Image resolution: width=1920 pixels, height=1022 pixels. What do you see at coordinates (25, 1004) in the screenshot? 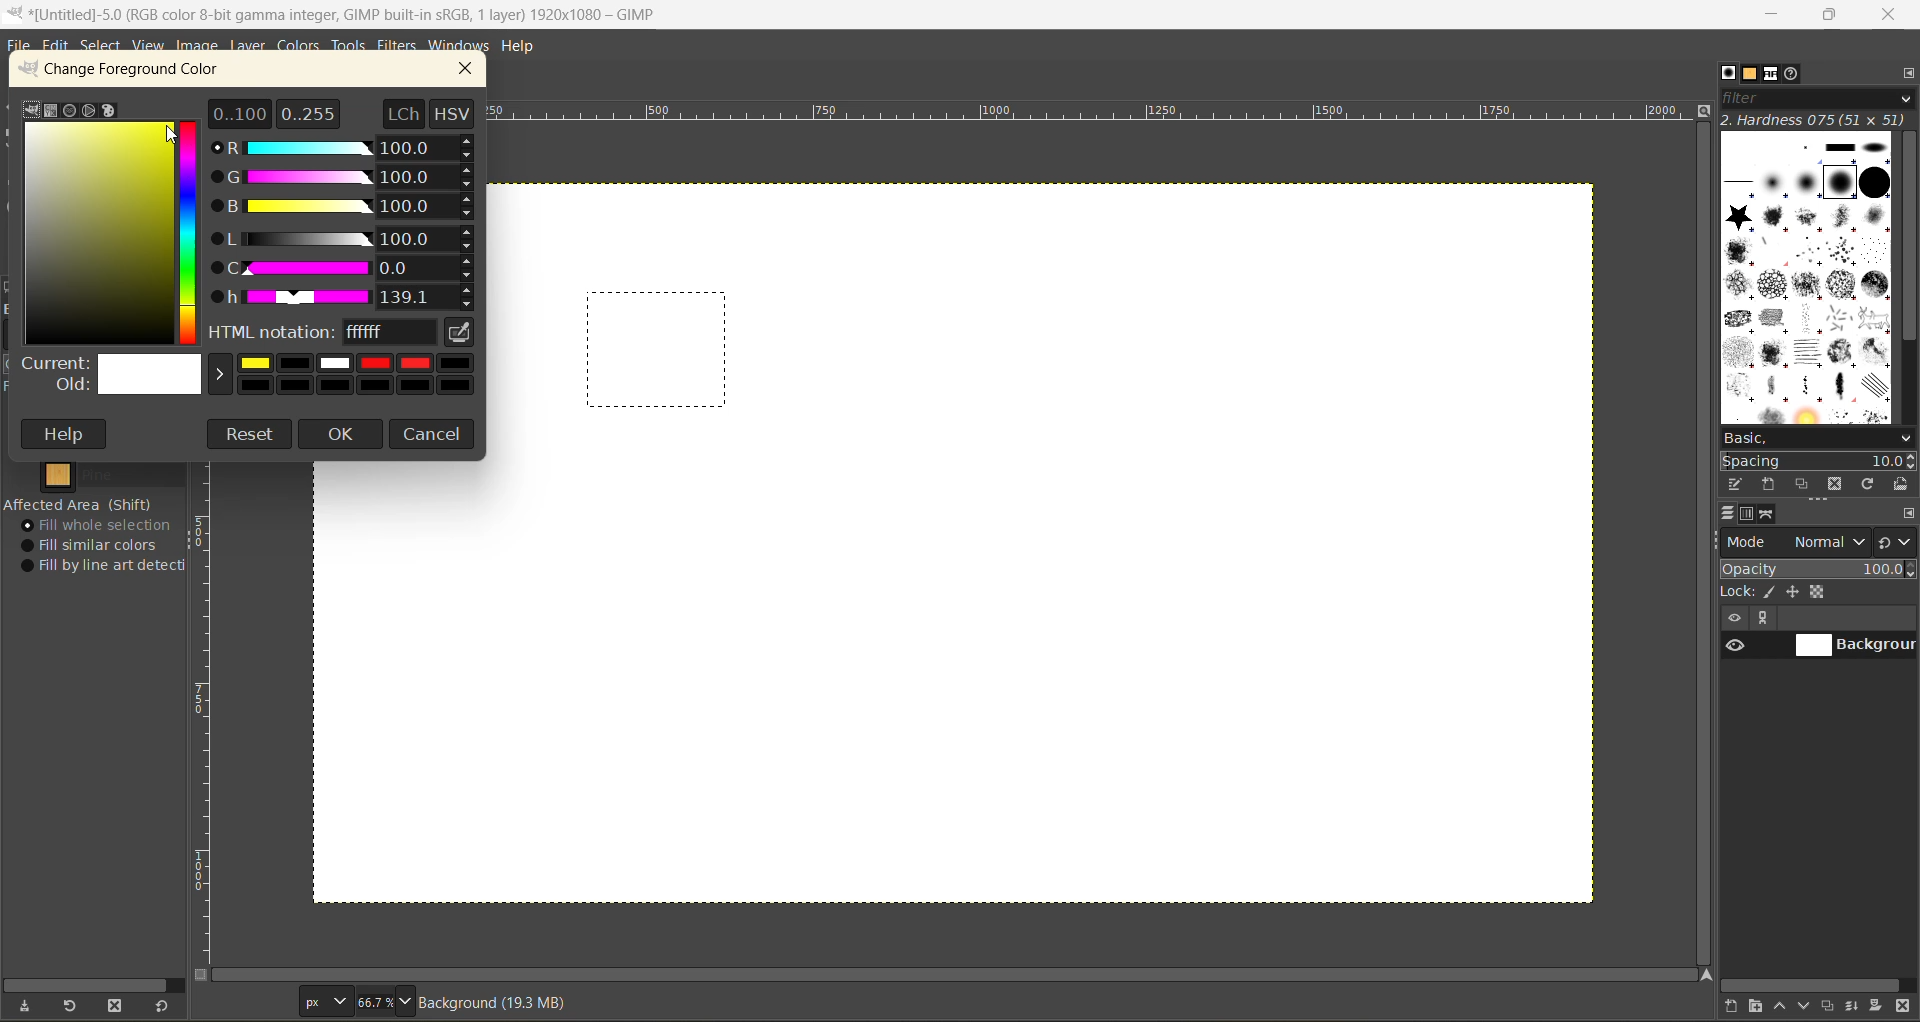
I see `save tool preset` at bounding box center [25, 1004].